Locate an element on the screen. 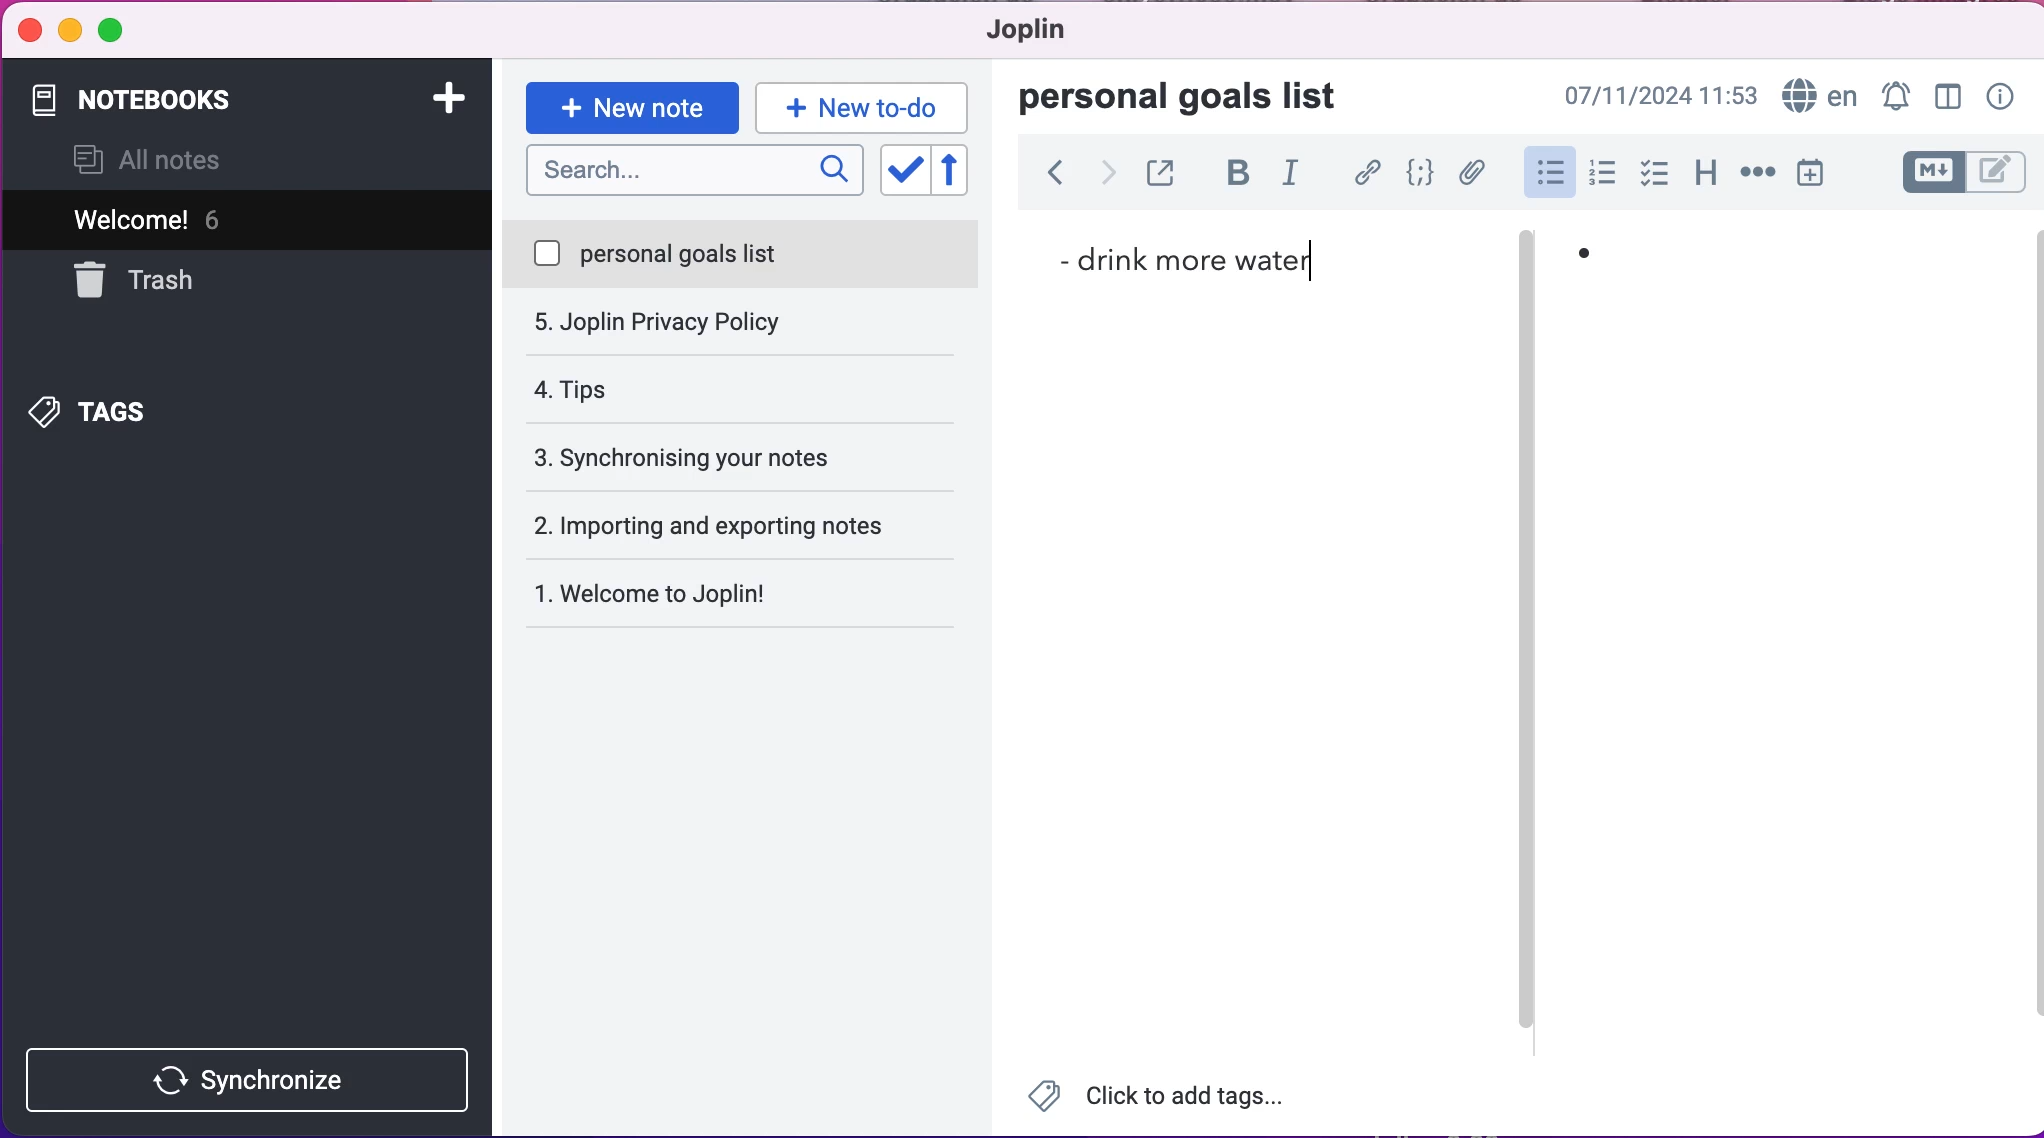 The height and width of the screenshot is (1138, 2044). joplin is located at coordinates (1048, 34).